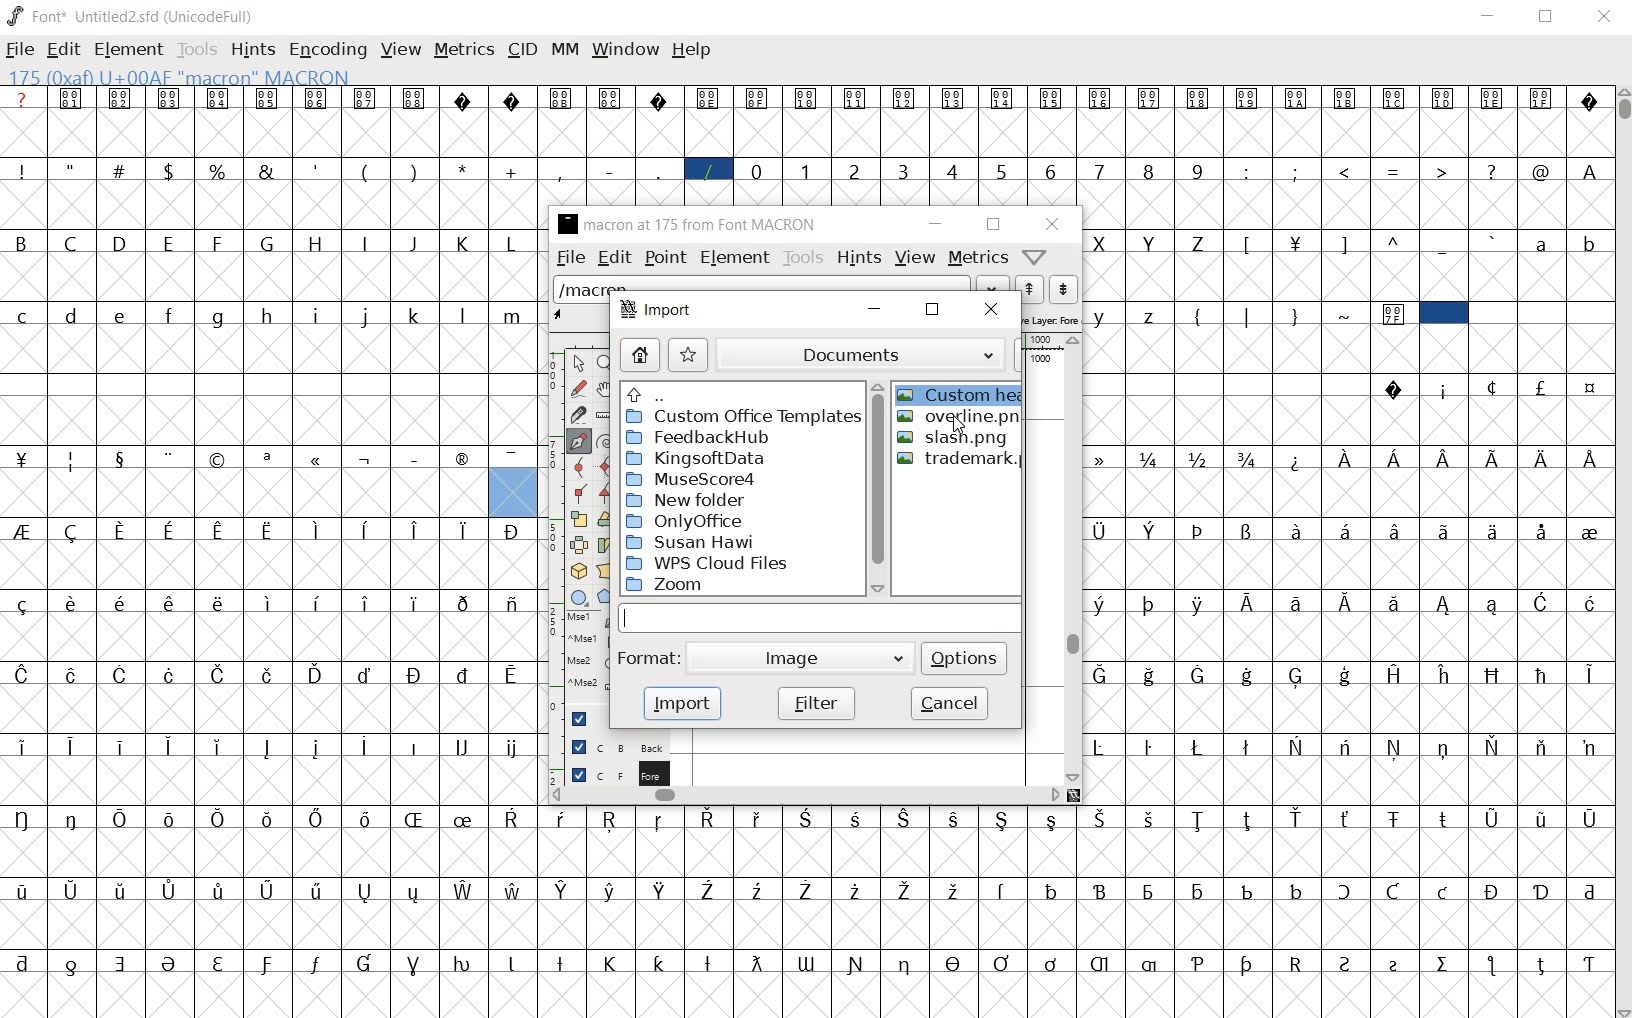 The image size is (1632, 1018). I want to click on next word, so click(1065, 289).